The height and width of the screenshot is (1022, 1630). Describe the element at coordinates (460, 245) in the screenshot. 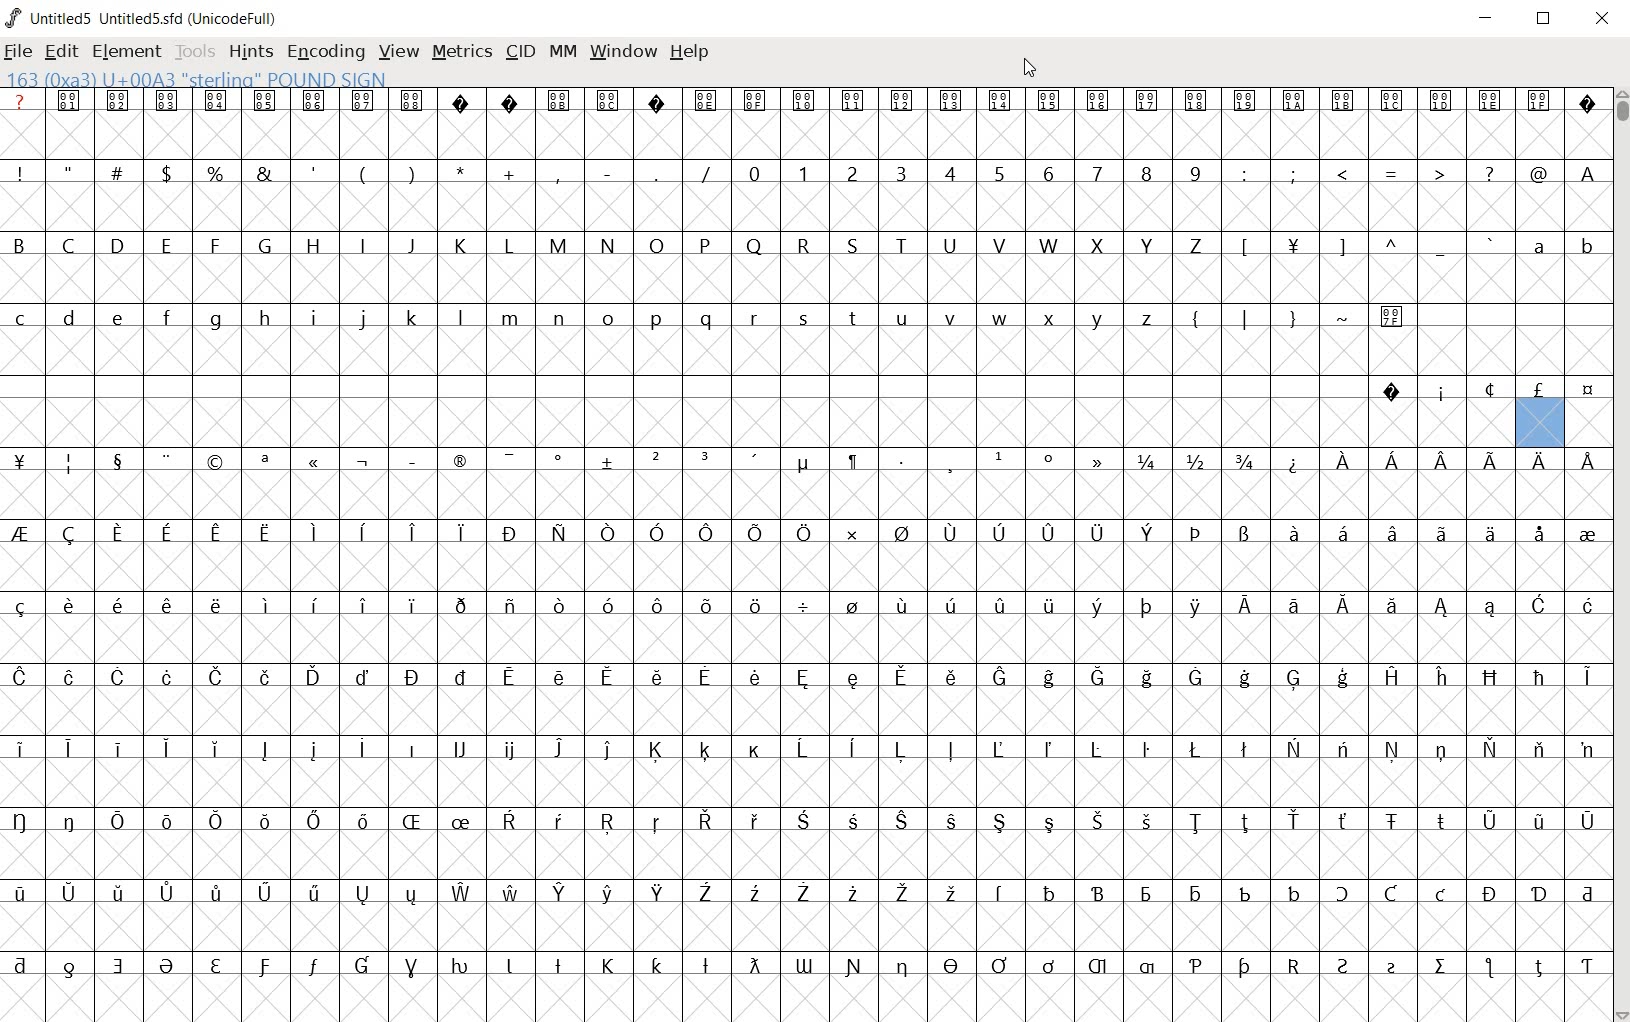

I see `K` at that location.